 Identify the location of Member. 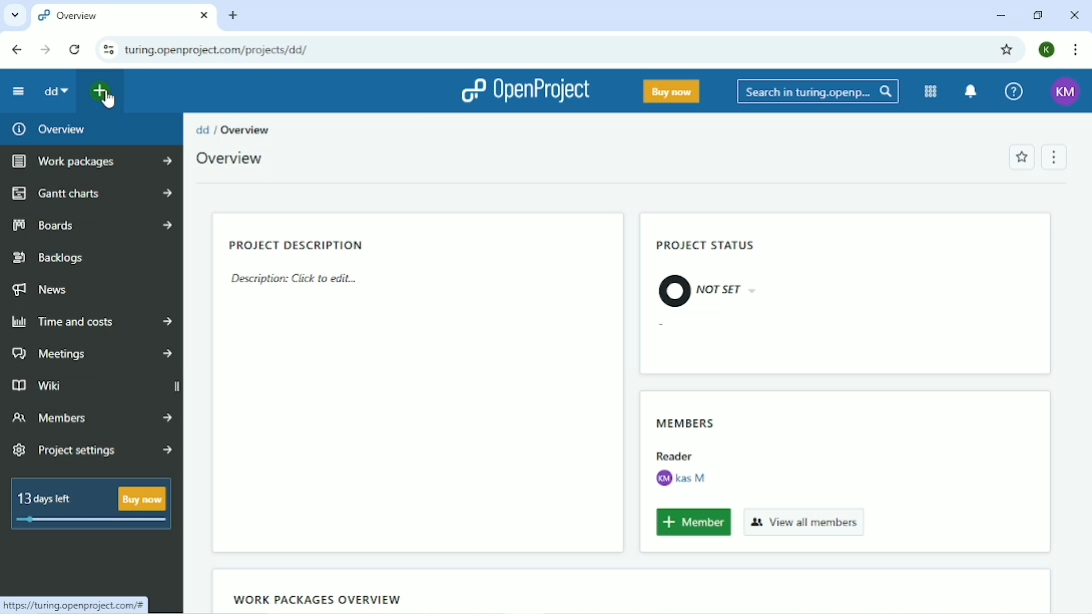
(691, 523).